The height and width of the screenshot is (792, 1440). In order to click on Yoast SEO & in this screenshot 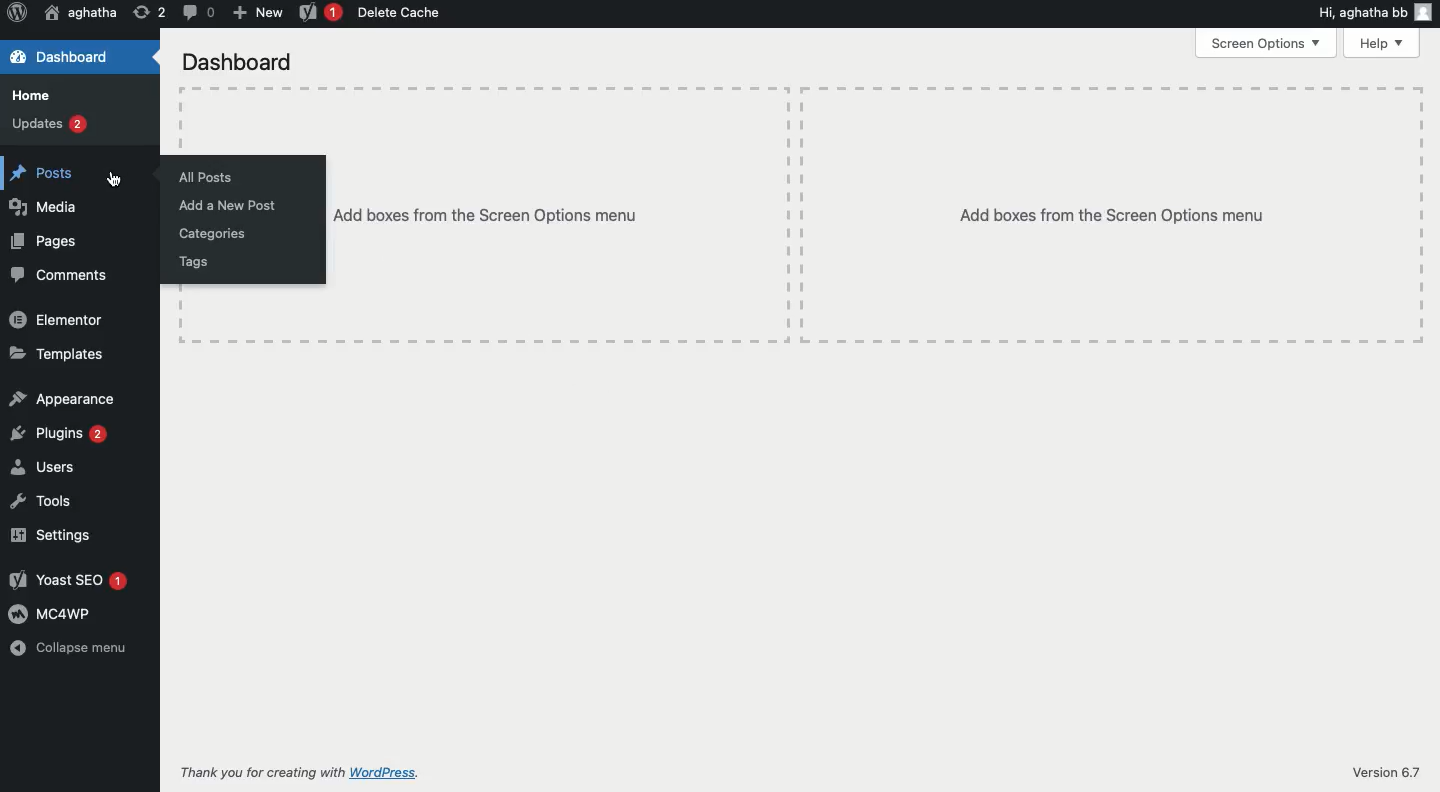, I will do `click(70, 581)`.